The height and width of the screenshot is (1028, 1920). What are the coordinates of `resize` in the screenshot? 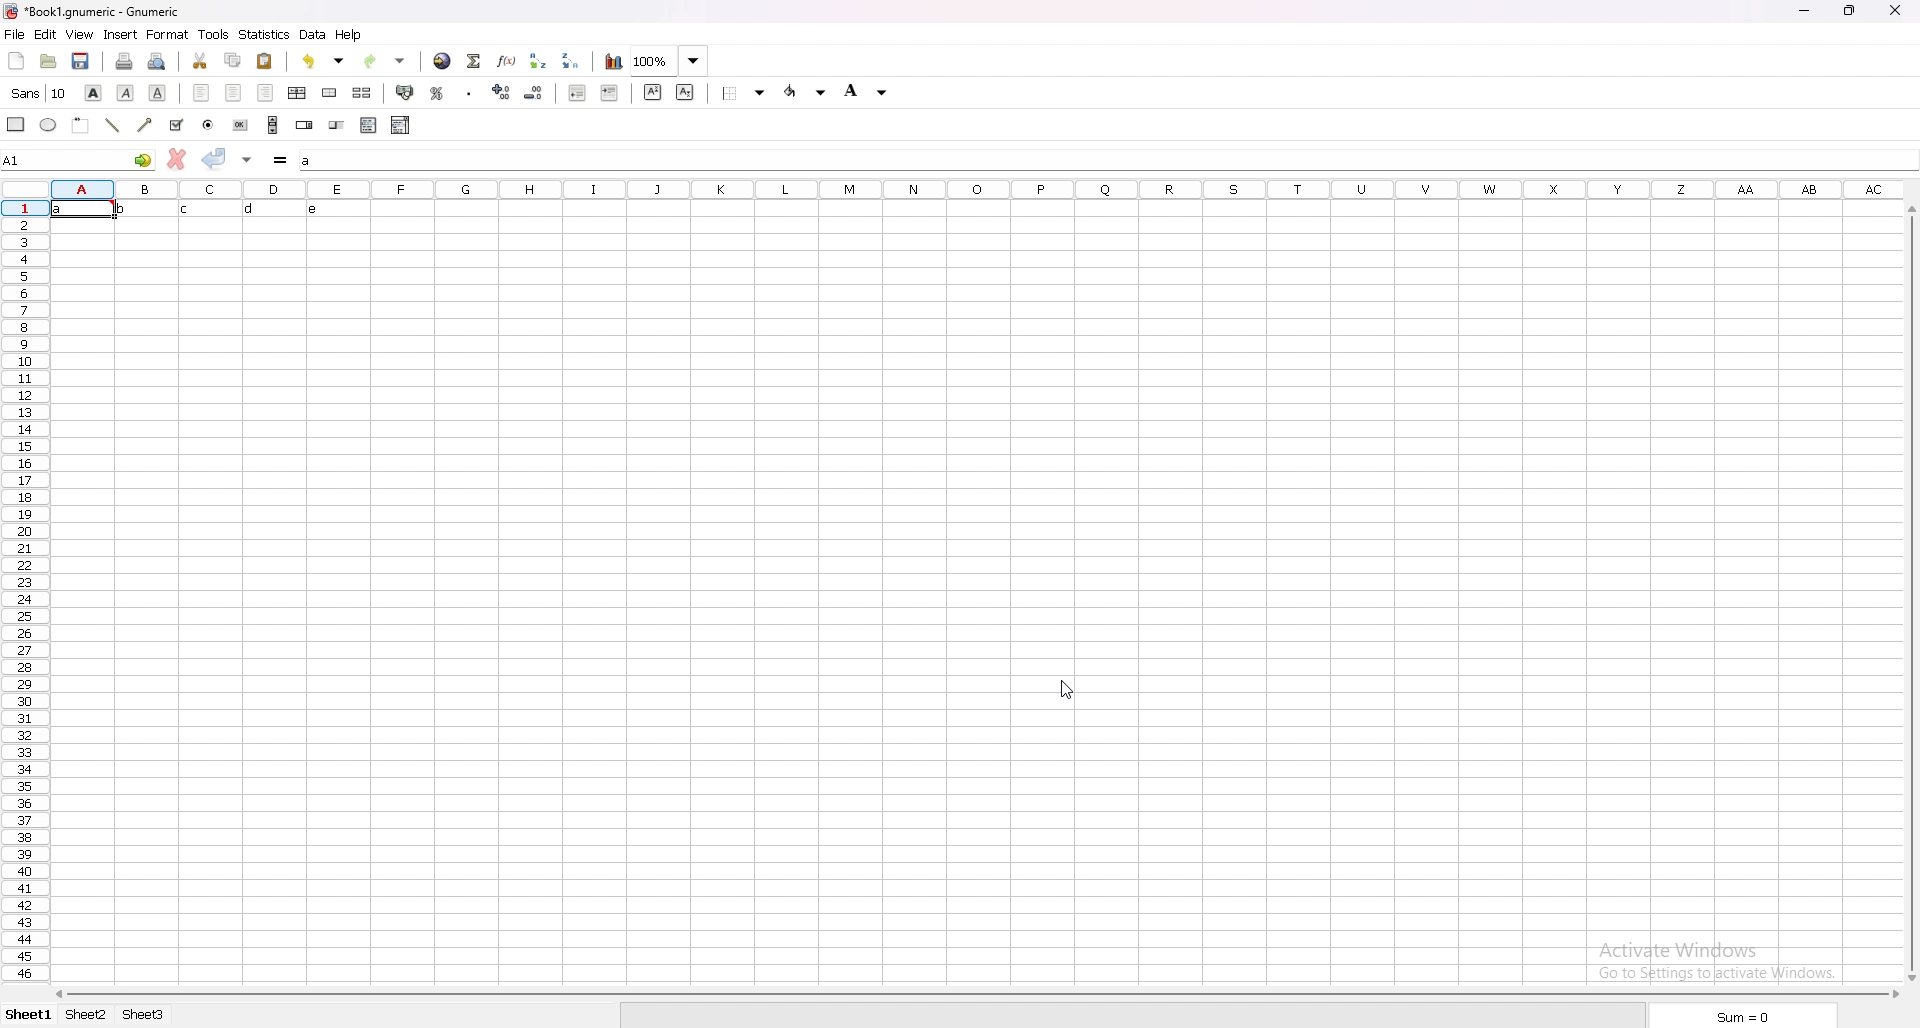 It's located at (1847, 11).